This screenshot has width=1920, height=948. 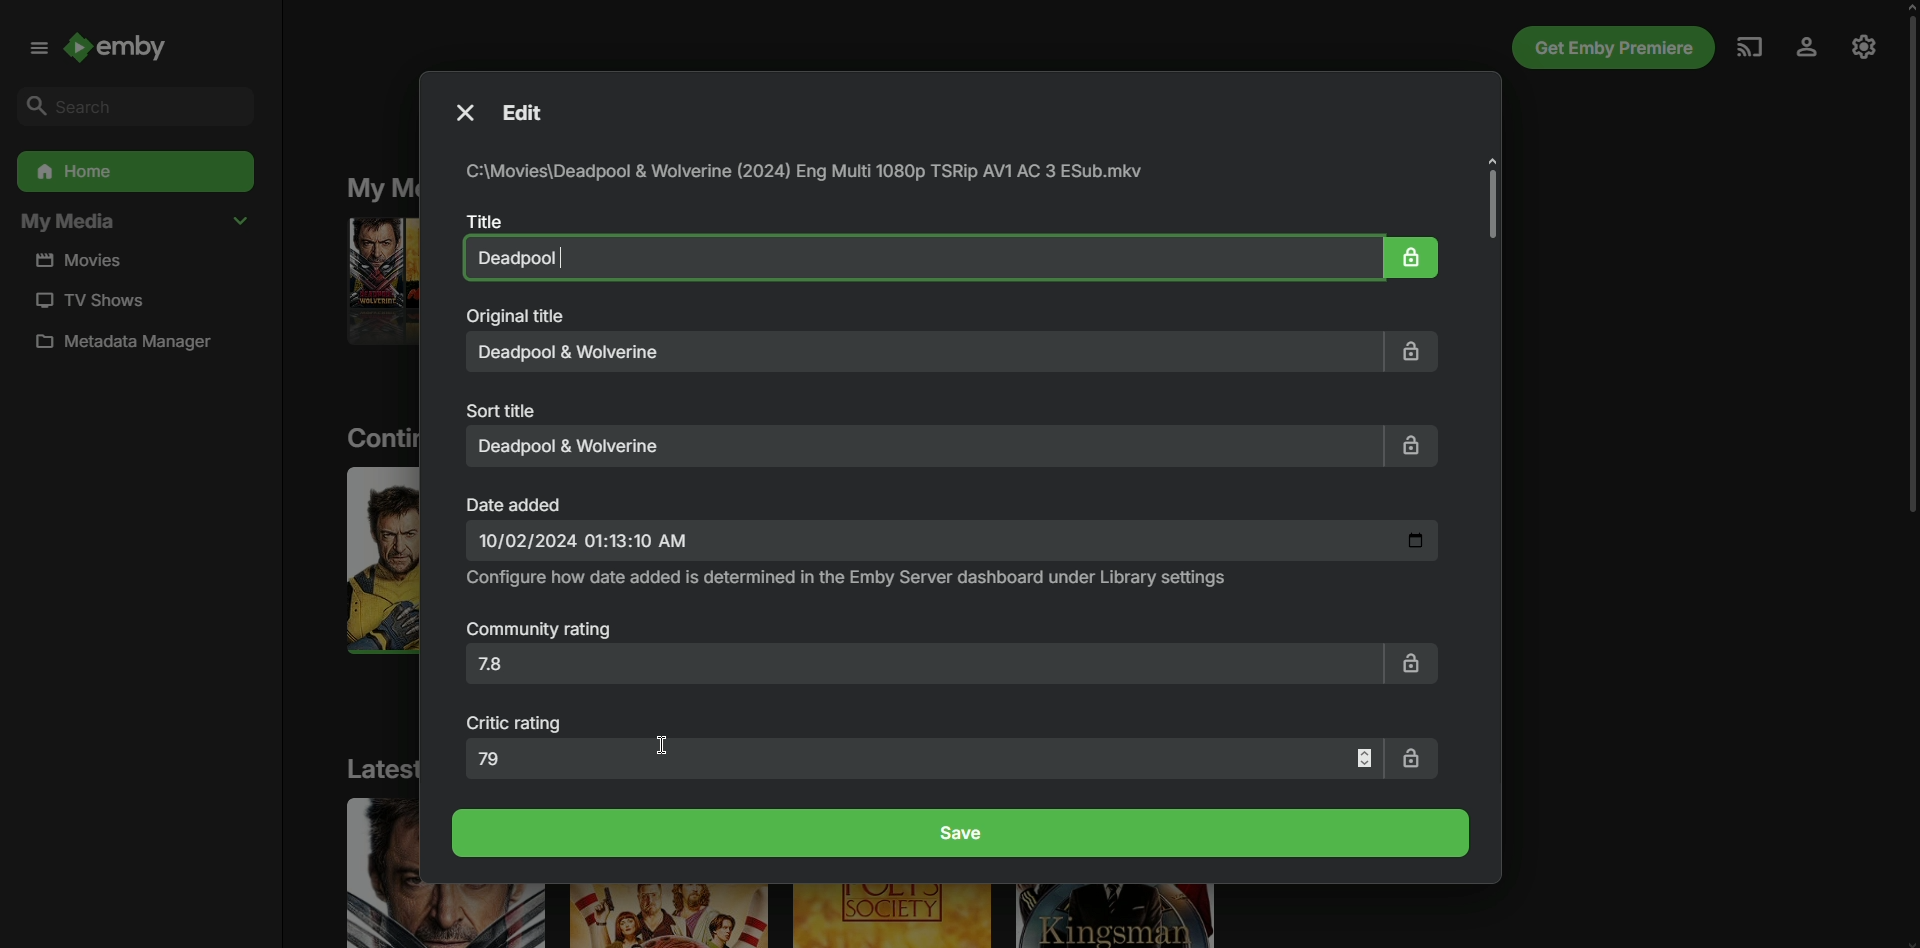 What do you see at coordinates (132, 346) in the screenshot?
I see `Metadata manager` at bounding box center [132, 346].